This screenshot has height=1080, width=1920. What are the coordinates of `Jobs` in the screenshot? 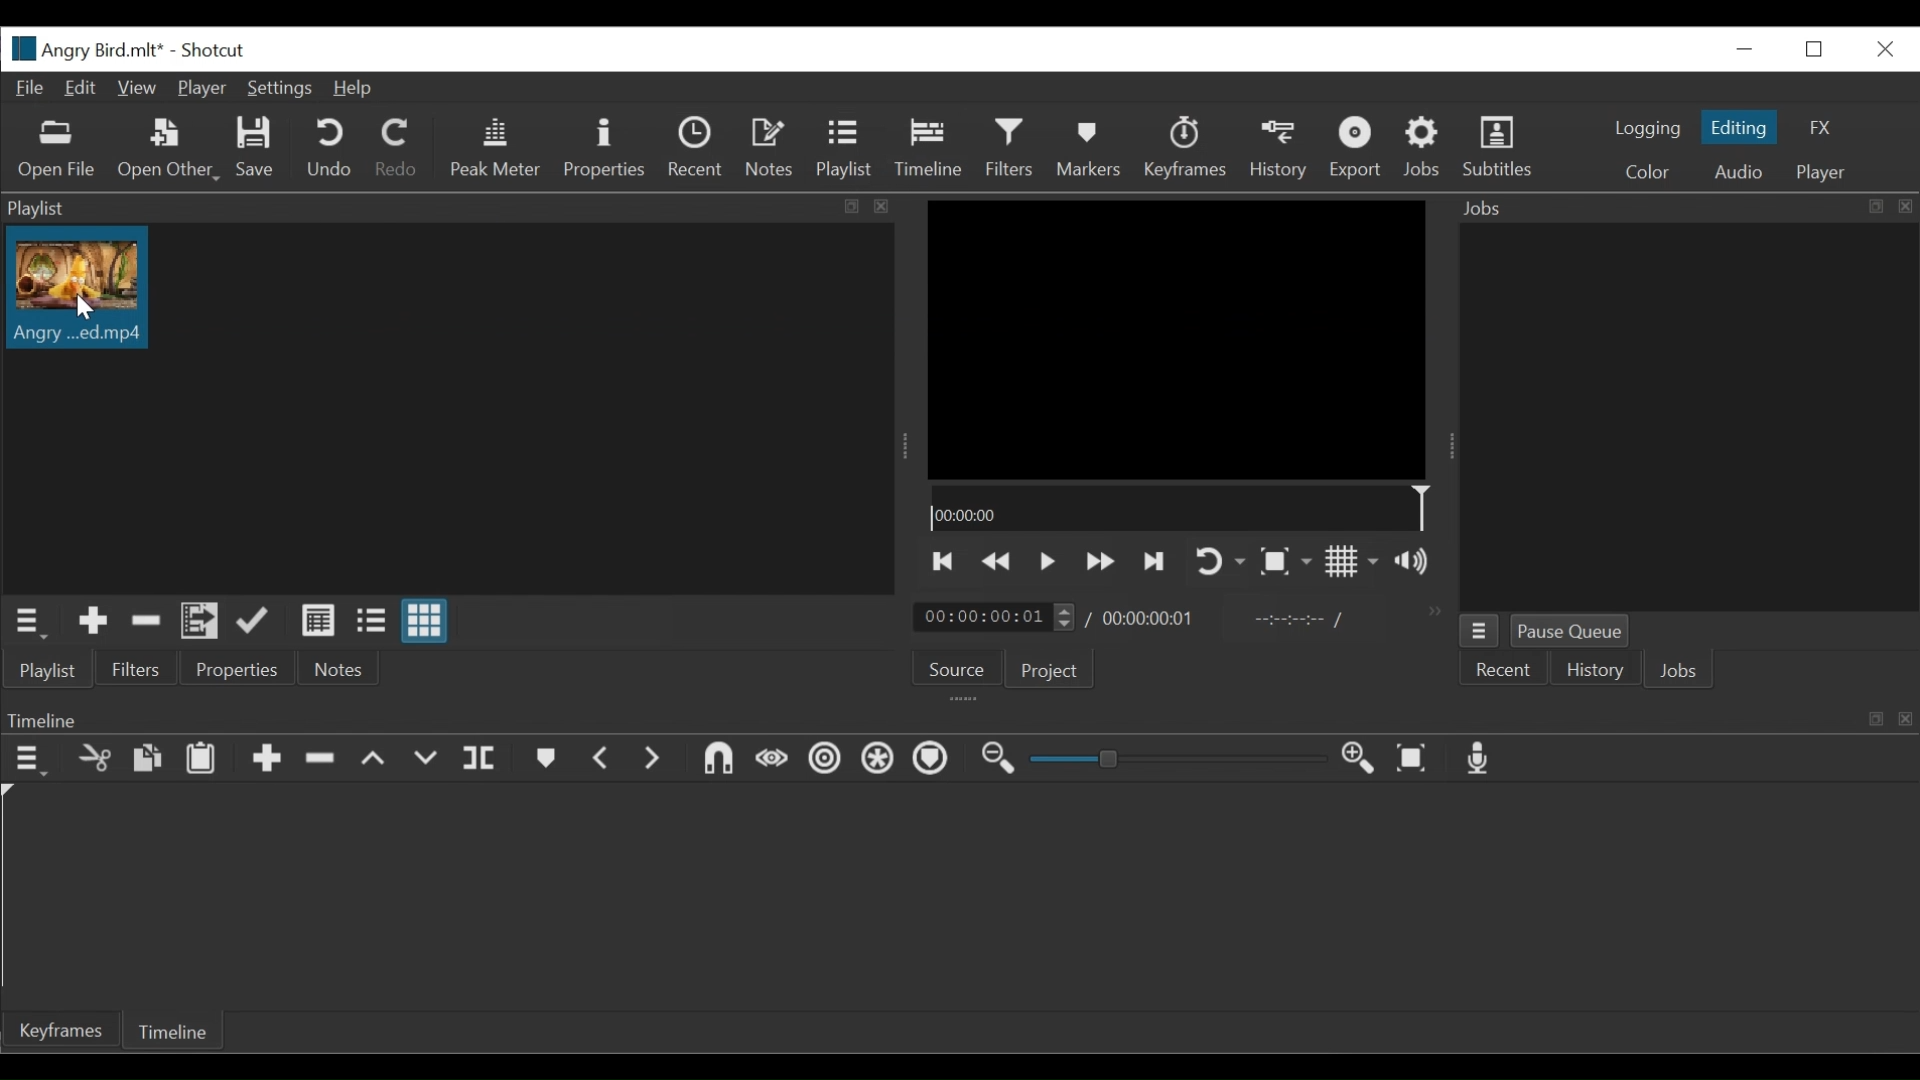 It's located at (1425, 147).